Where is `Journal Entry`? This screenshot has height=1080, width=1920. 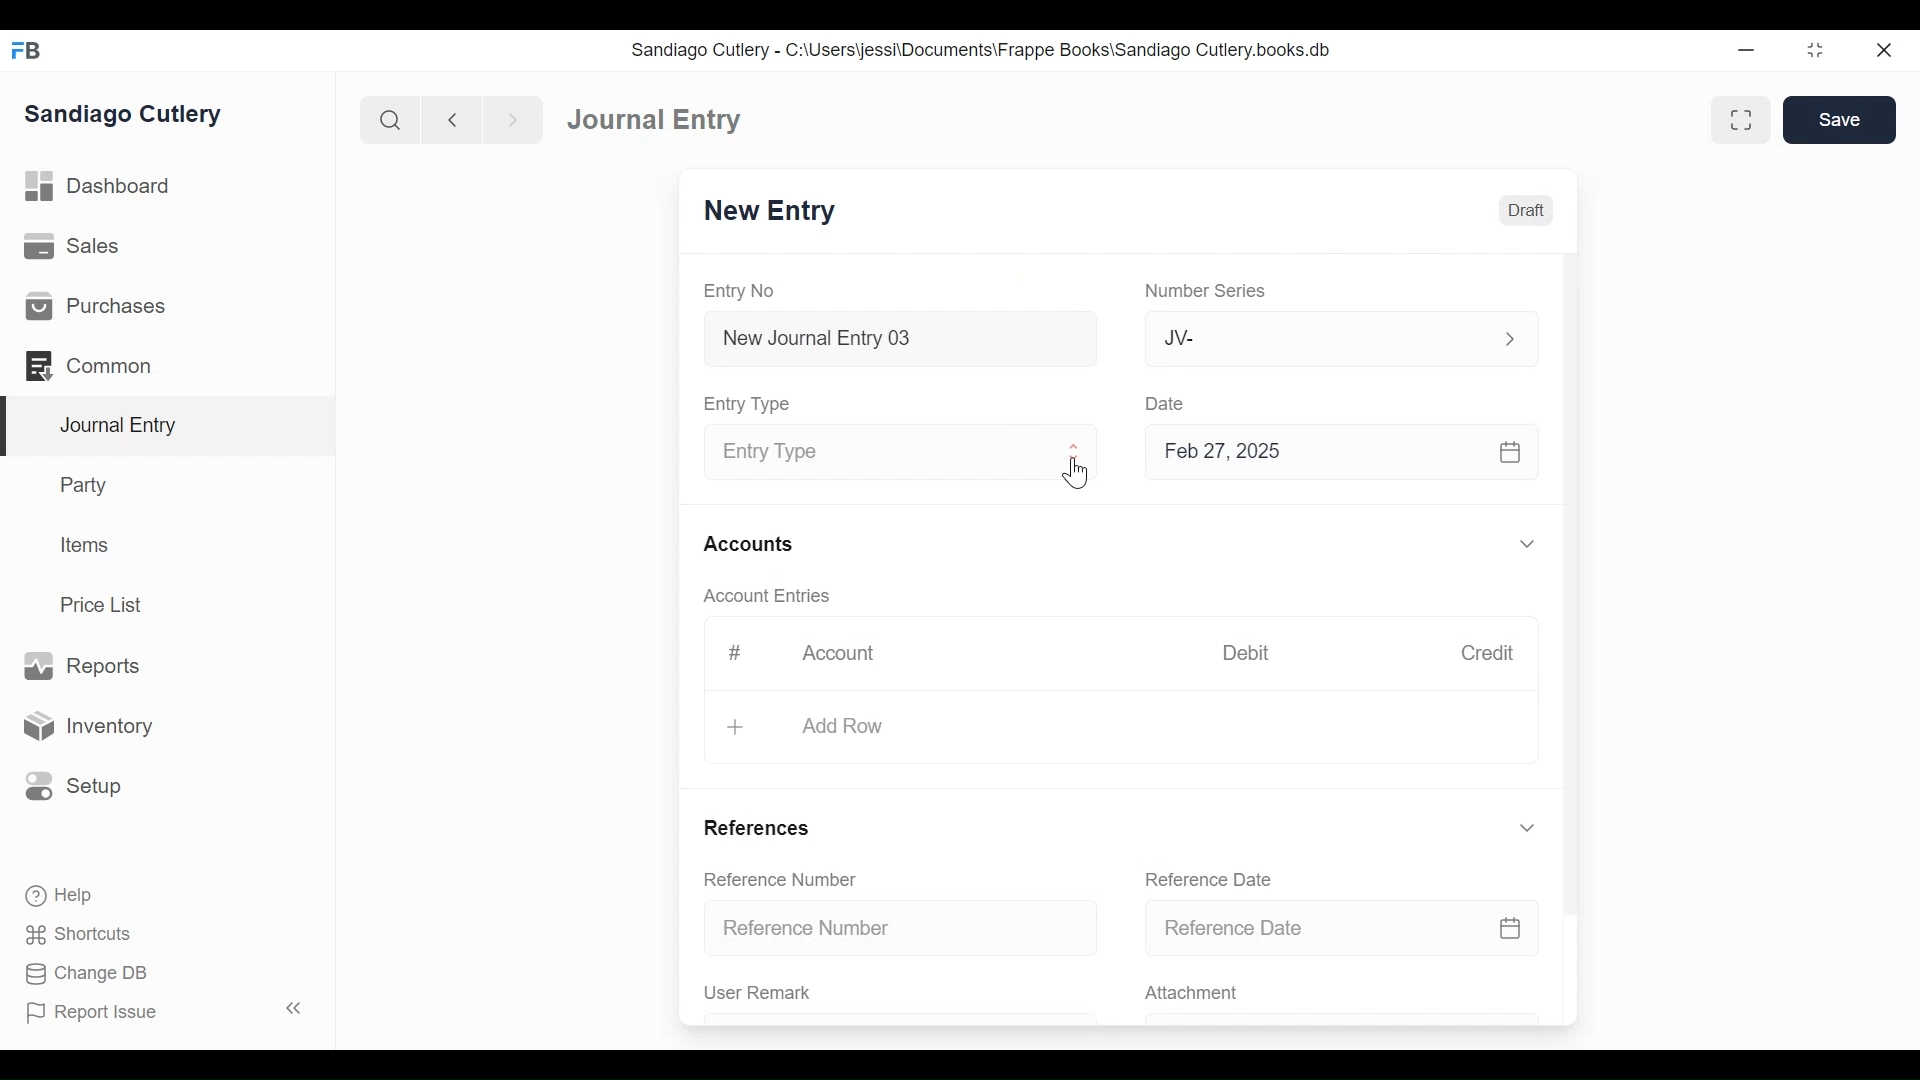
Journal Entry is located at coordinates (657, 120).